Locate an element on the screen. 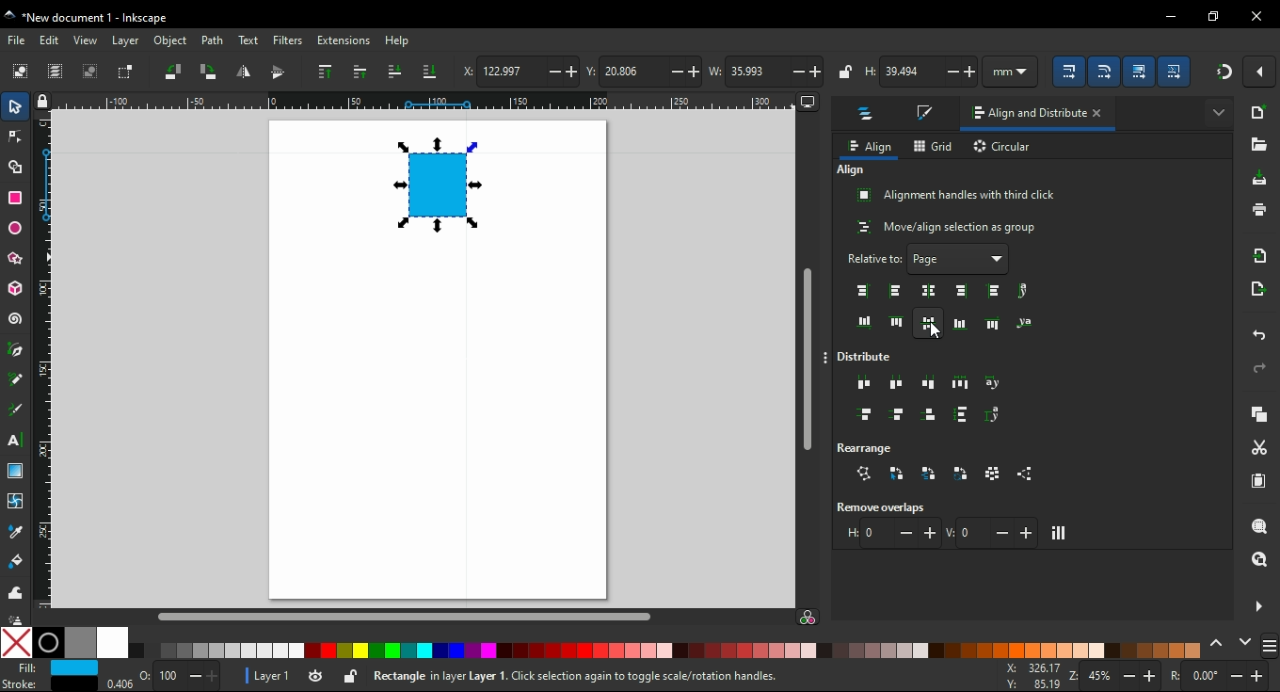  opacity is located at coordinates (163, 679).